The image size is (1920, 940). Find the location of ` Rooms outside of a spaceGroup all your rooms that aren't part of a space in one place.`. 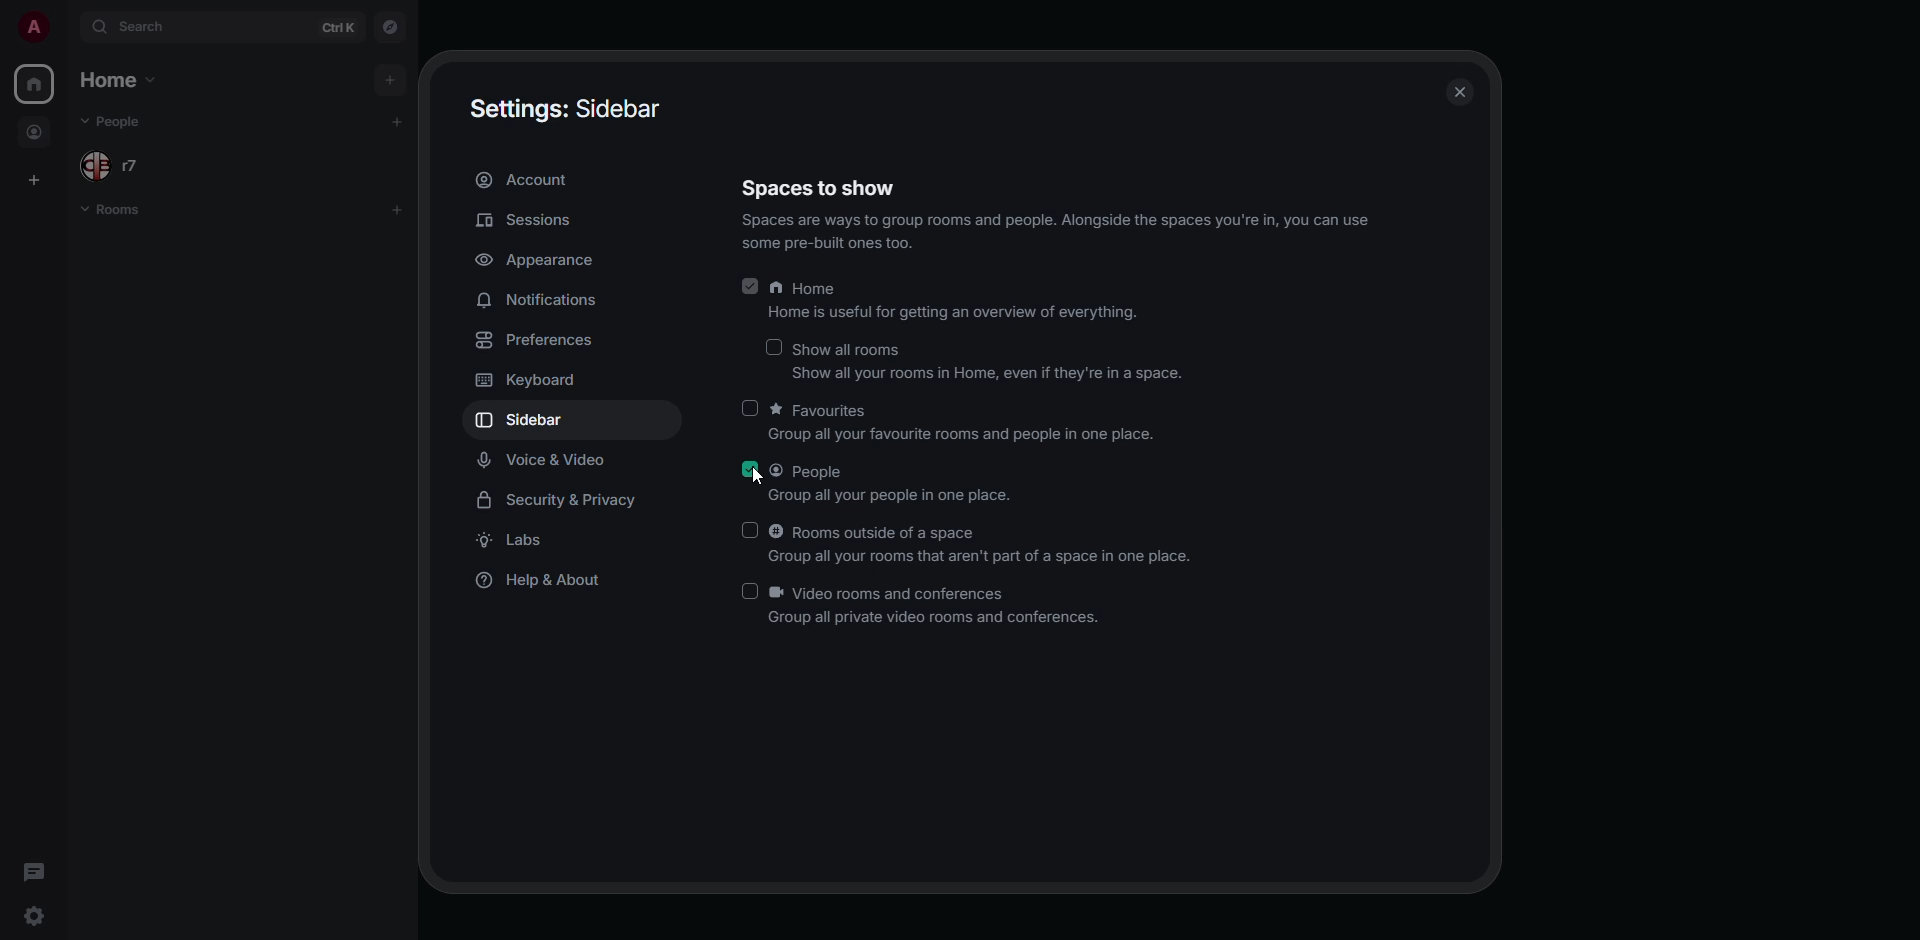

 Rooms outside of a spaceGroup all your rooms that aren't part of a space in one place. is located at coordinates (966, 544).